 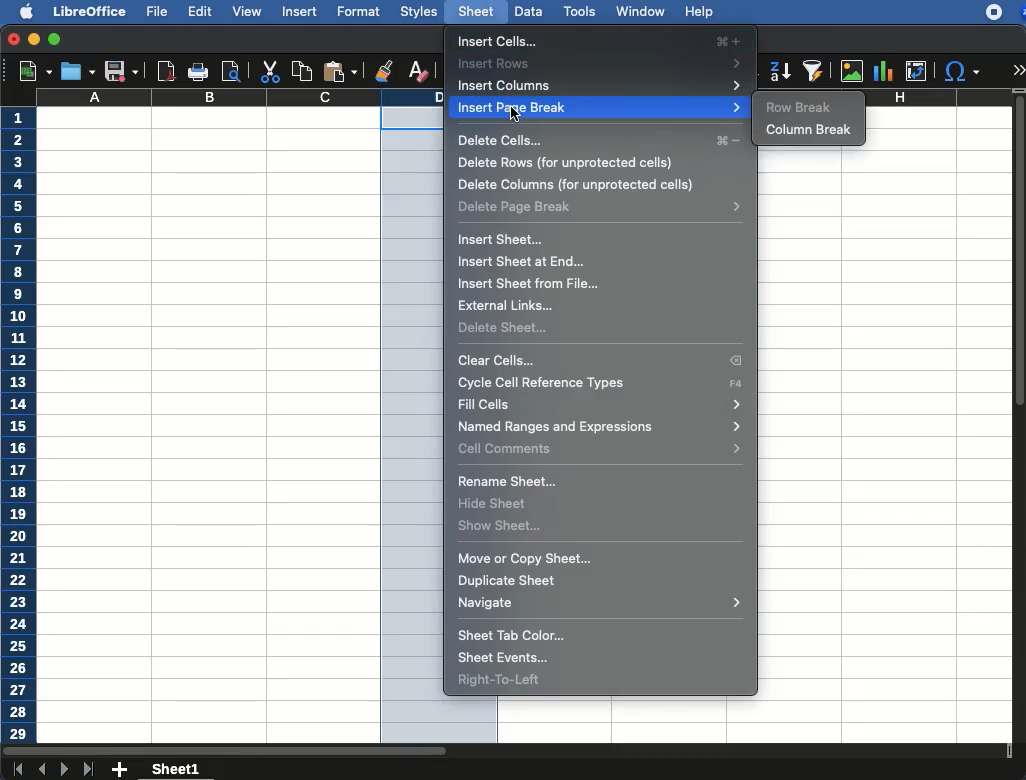 What do you see at coordinates (299, 71) in the screenshot?
I see `copy` at bounding box center [299, 71].